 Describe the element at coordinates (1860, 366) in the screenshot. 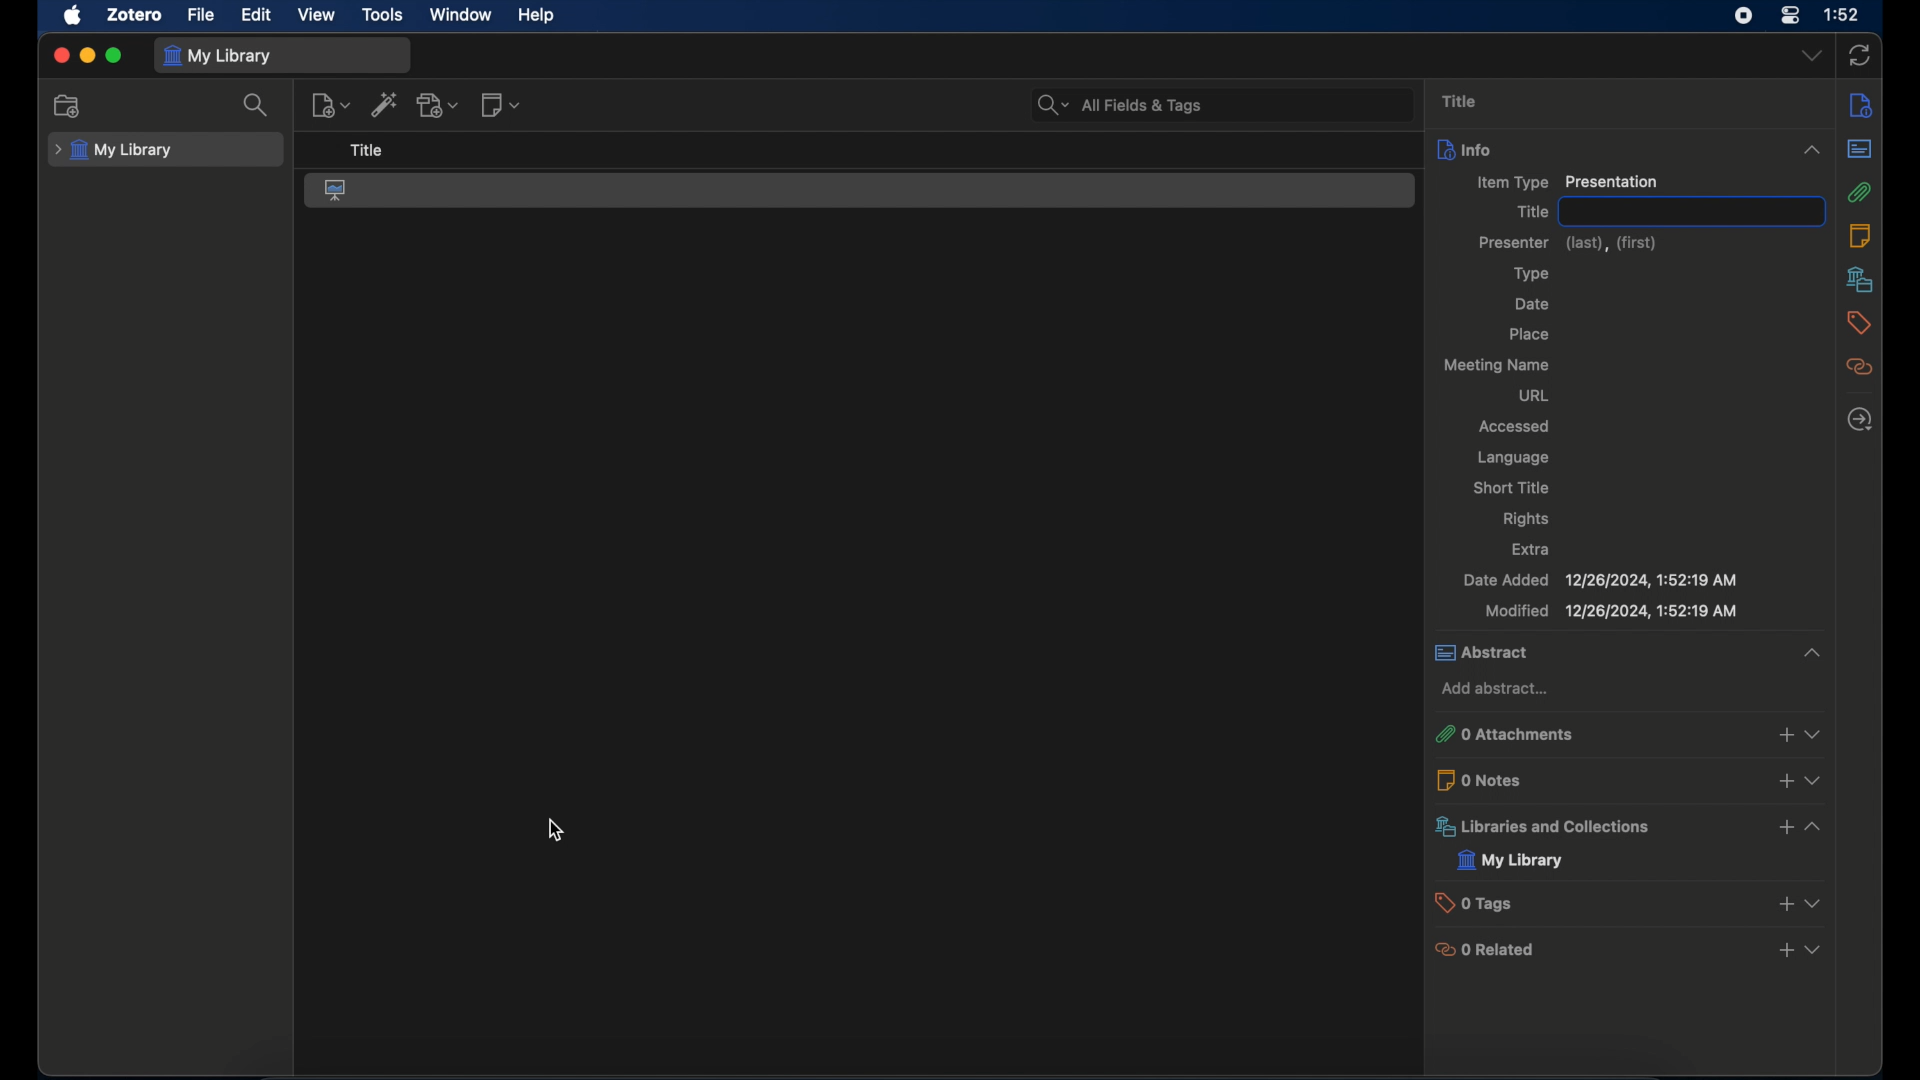

I see `related` at that location.